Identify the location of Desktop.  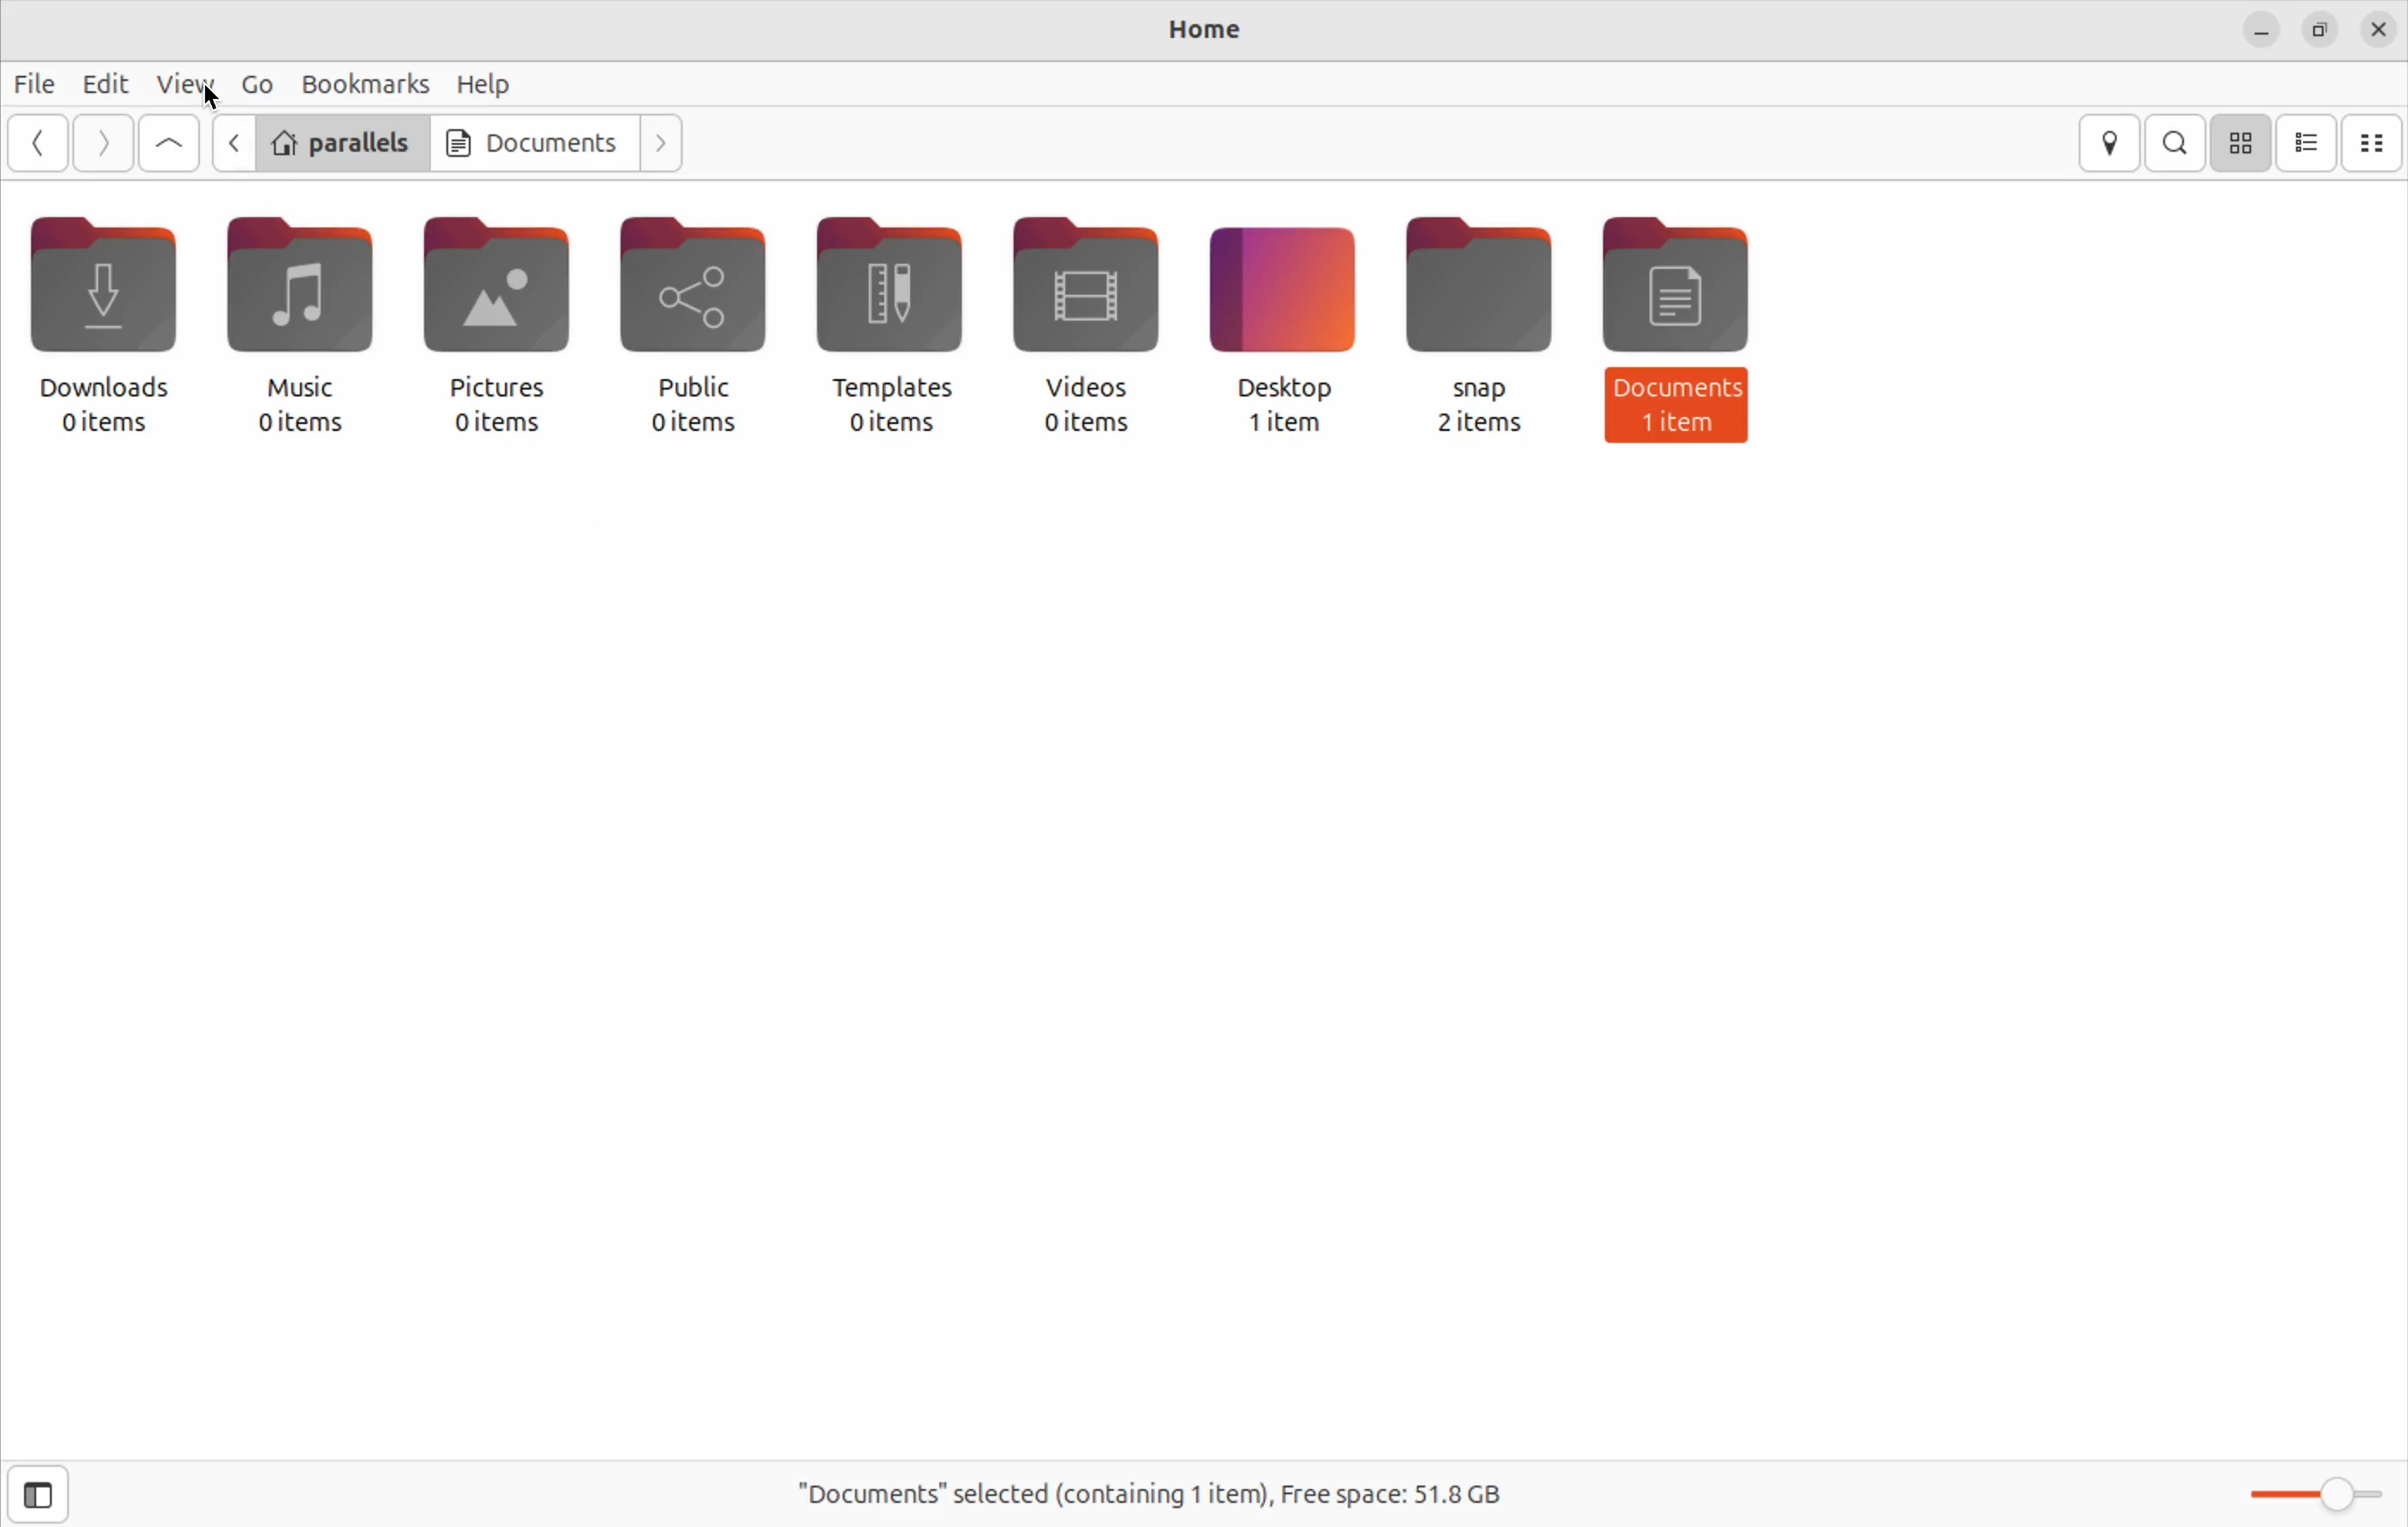
(1280, 303).